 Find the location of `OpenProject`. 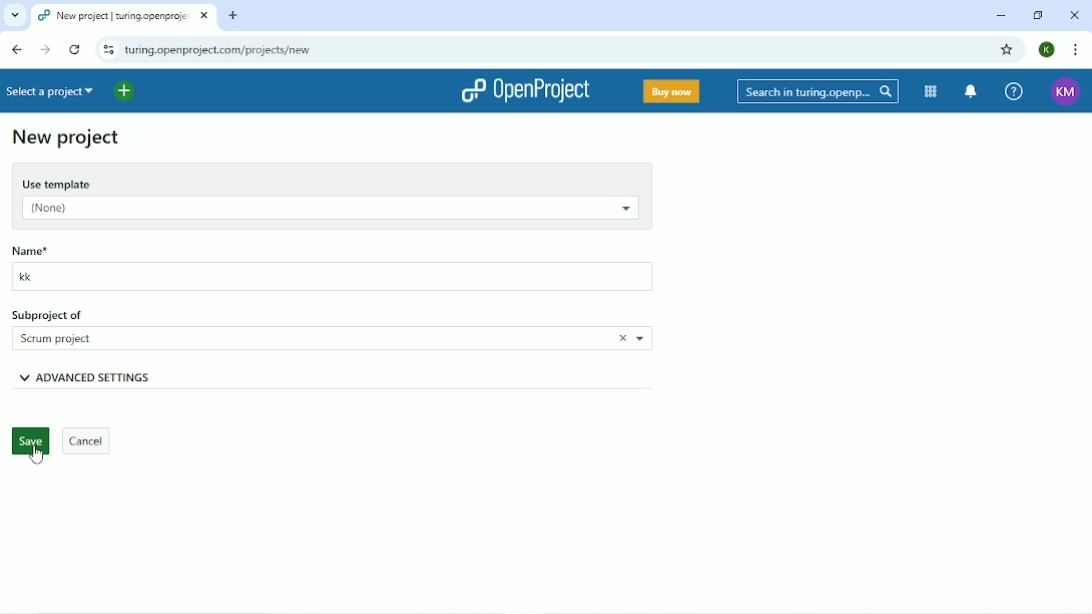

OpenProject is located at coordinates (526, 91).